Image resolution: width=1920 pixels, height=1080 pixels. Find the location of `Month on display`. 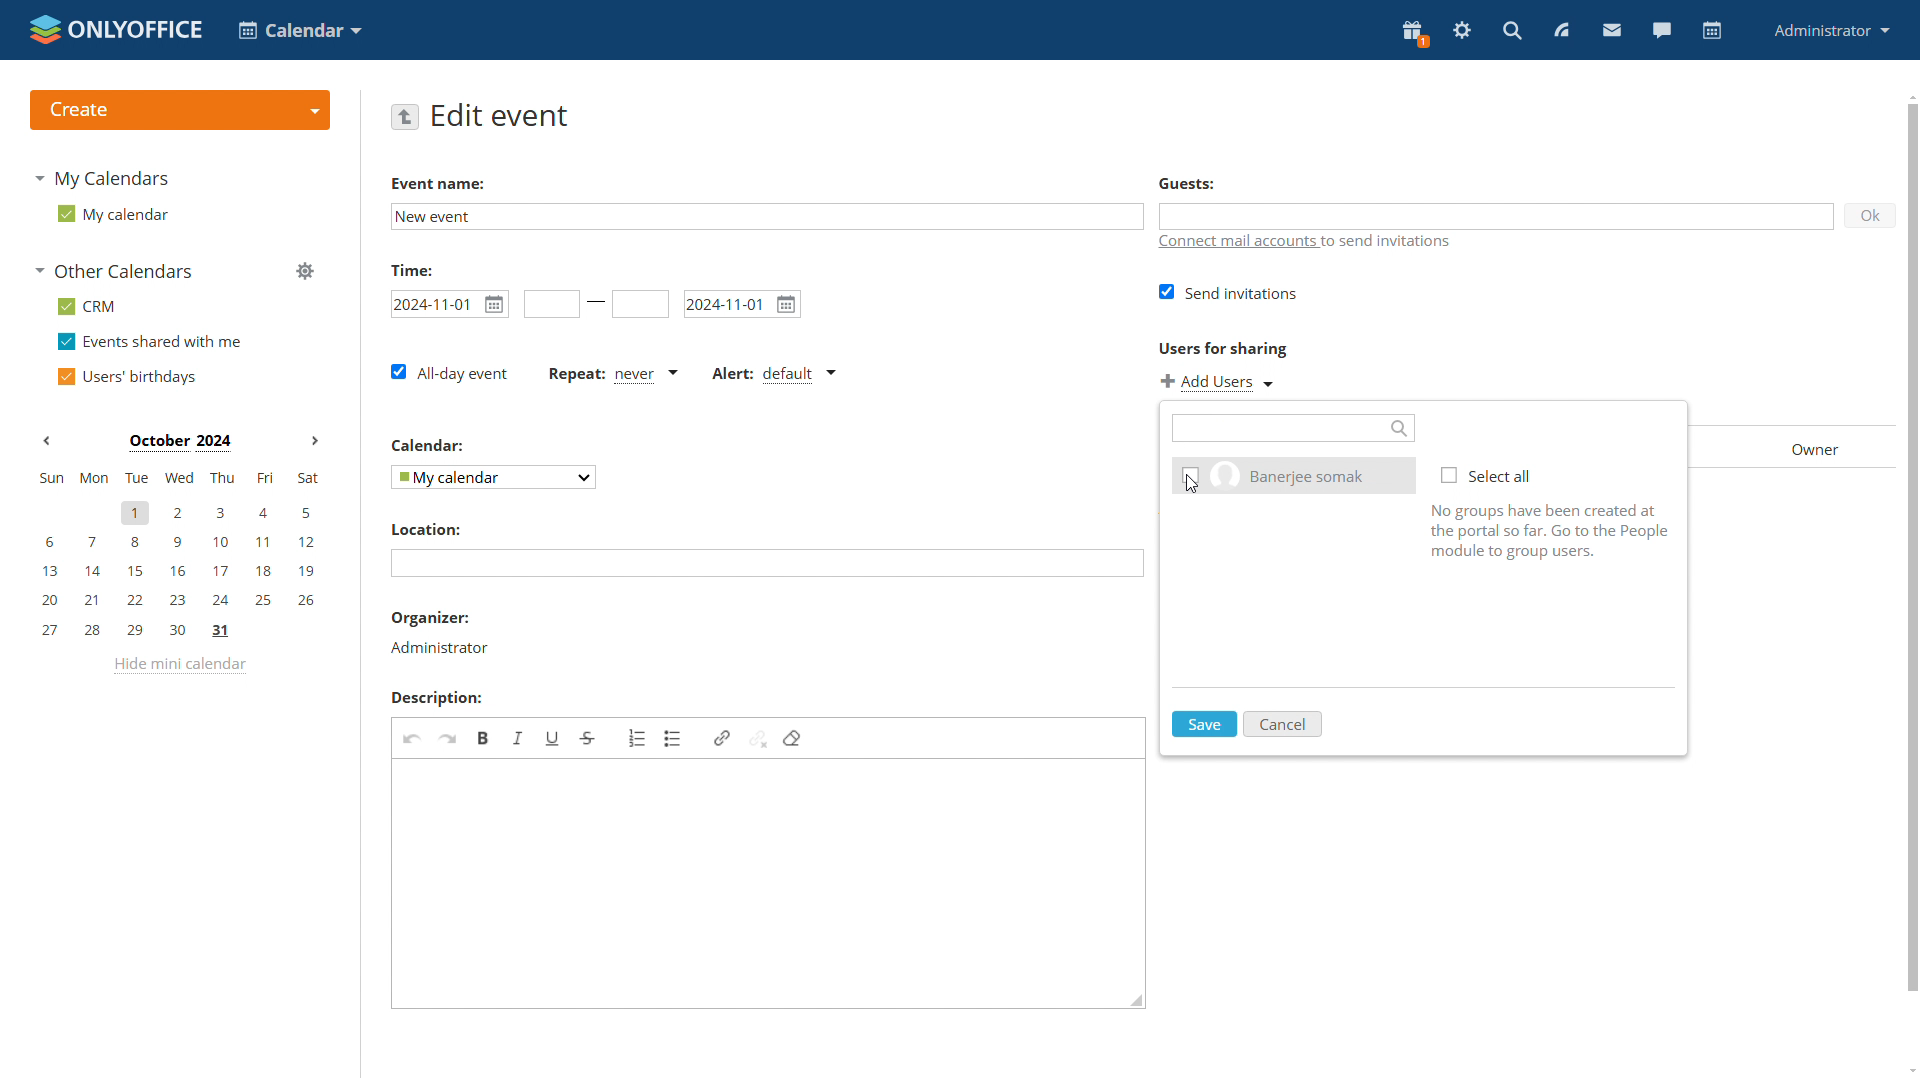

Month on display is located at coordinates (178, 442).